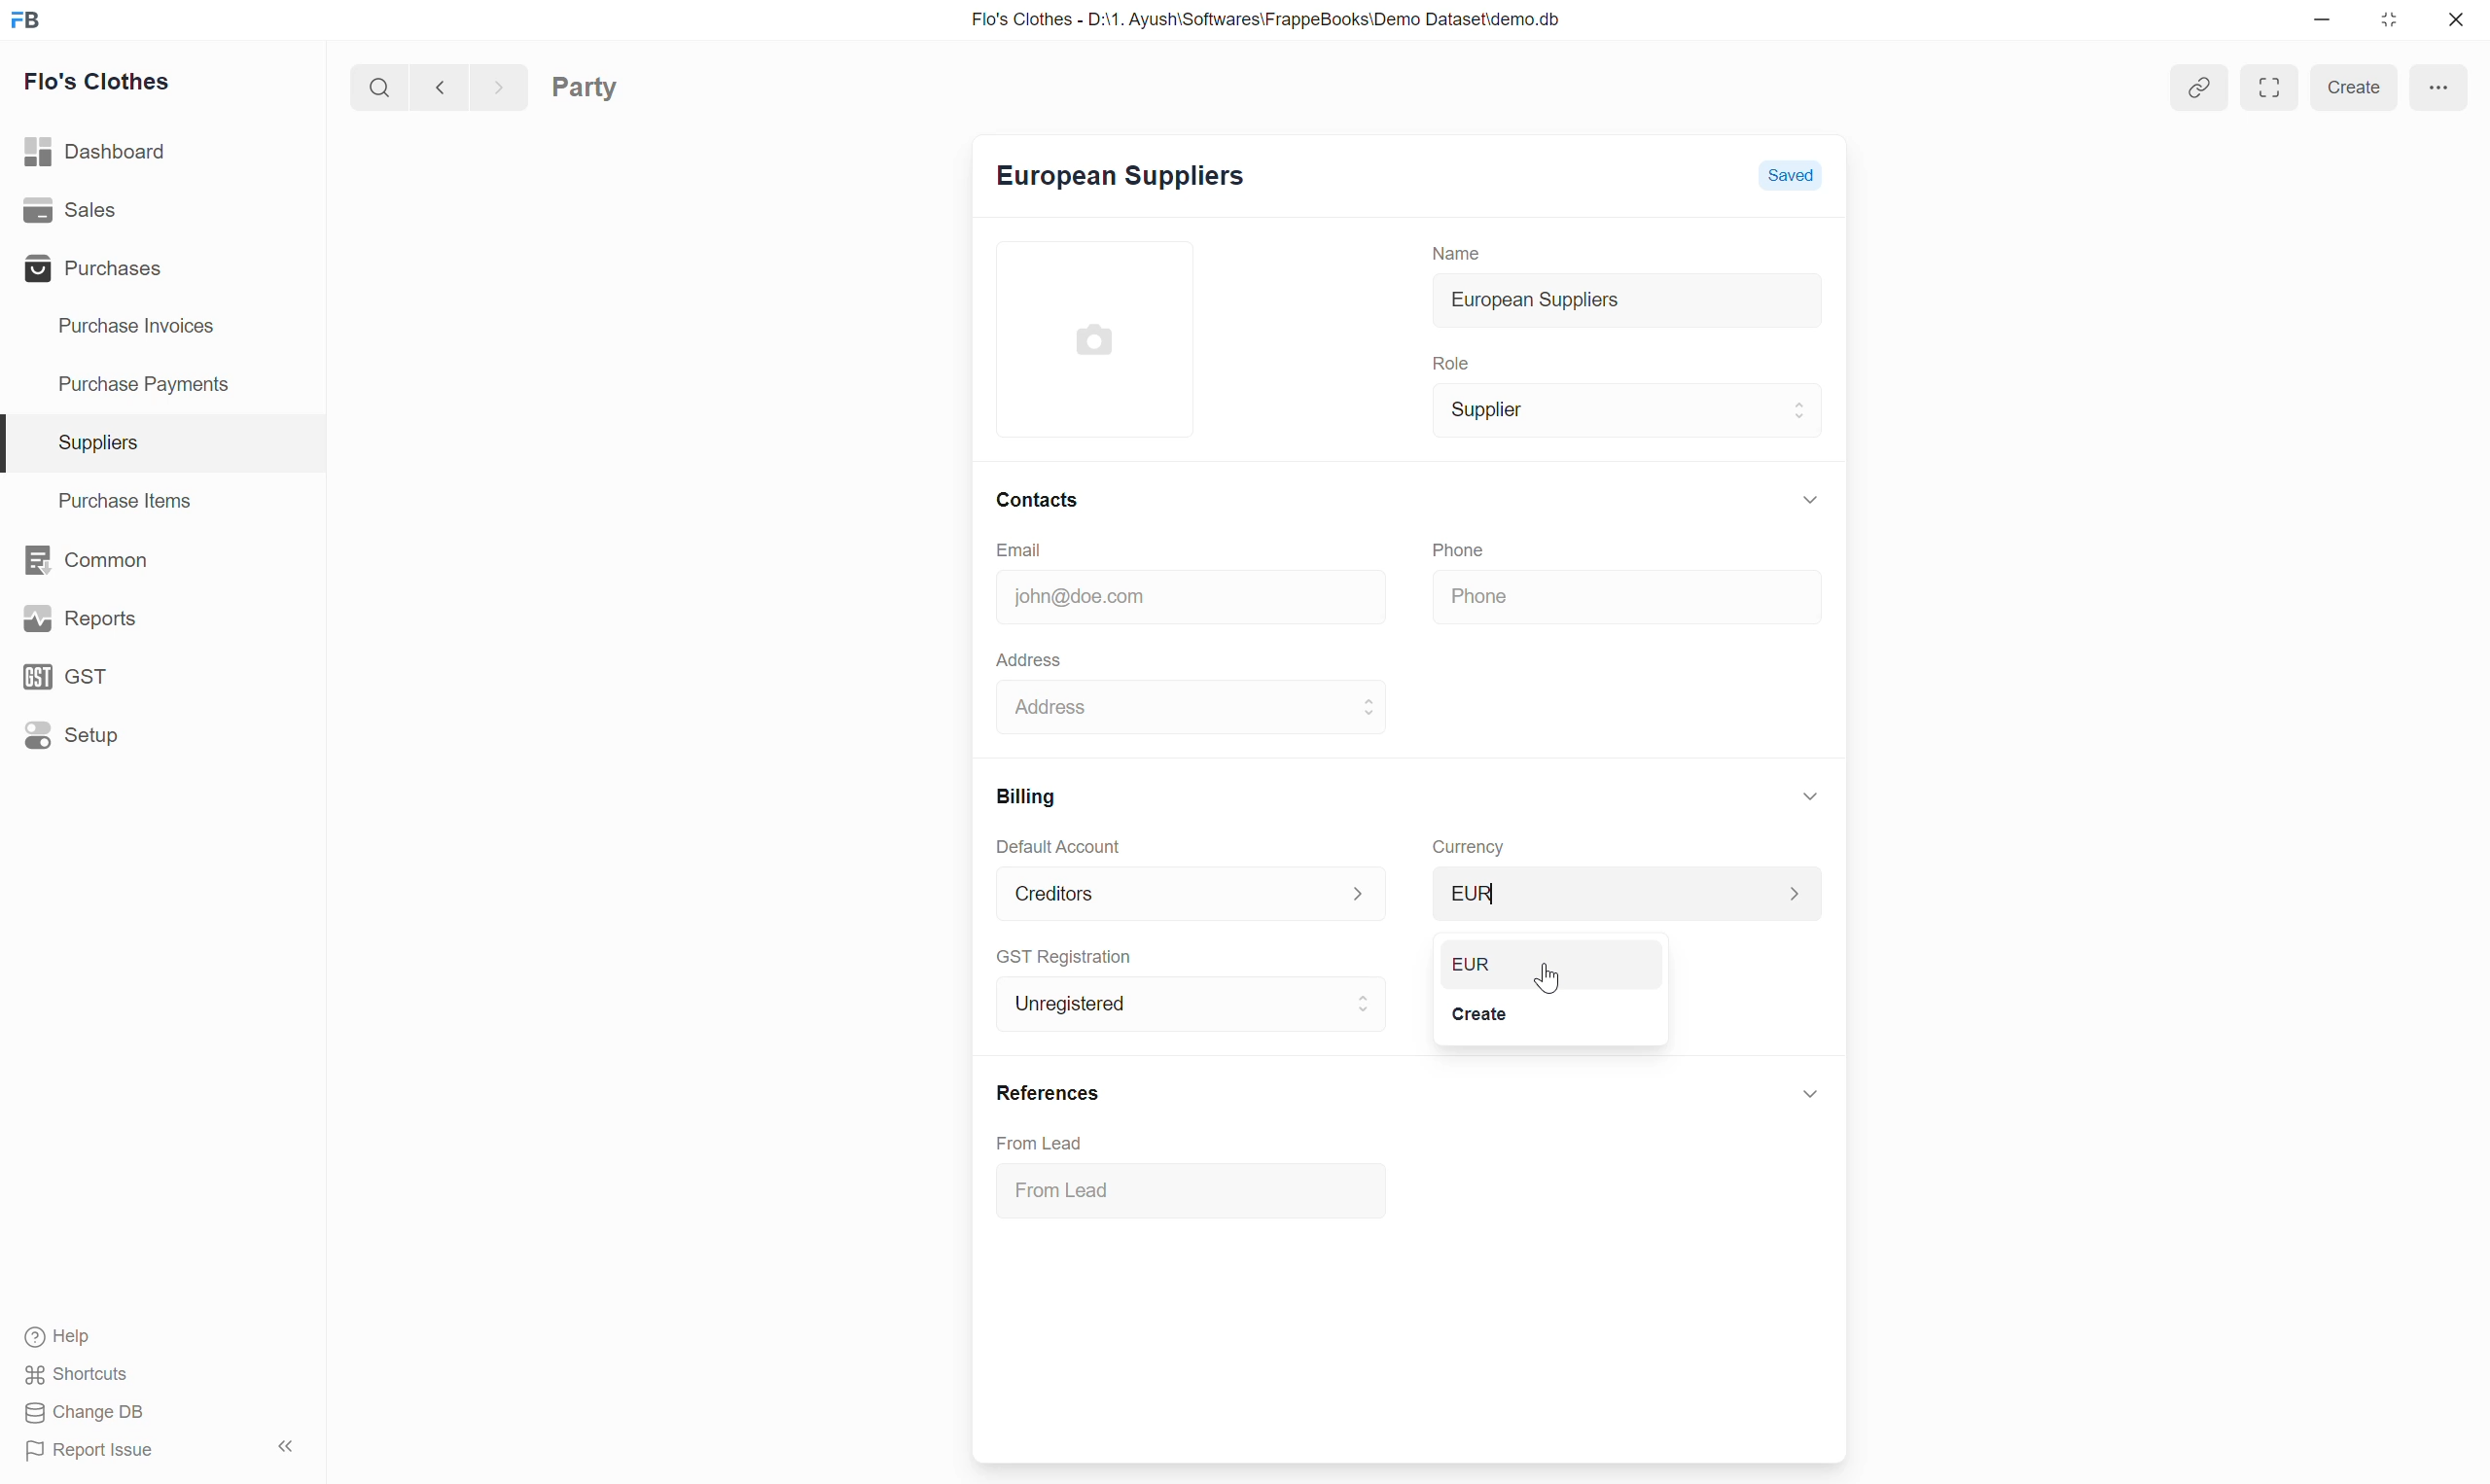 The height and width of the screenshot is (1484, 2490). What do you see at coordinates (1062, 546) in the screenshot?
I see `Email` at bounding box center [1062, 546].